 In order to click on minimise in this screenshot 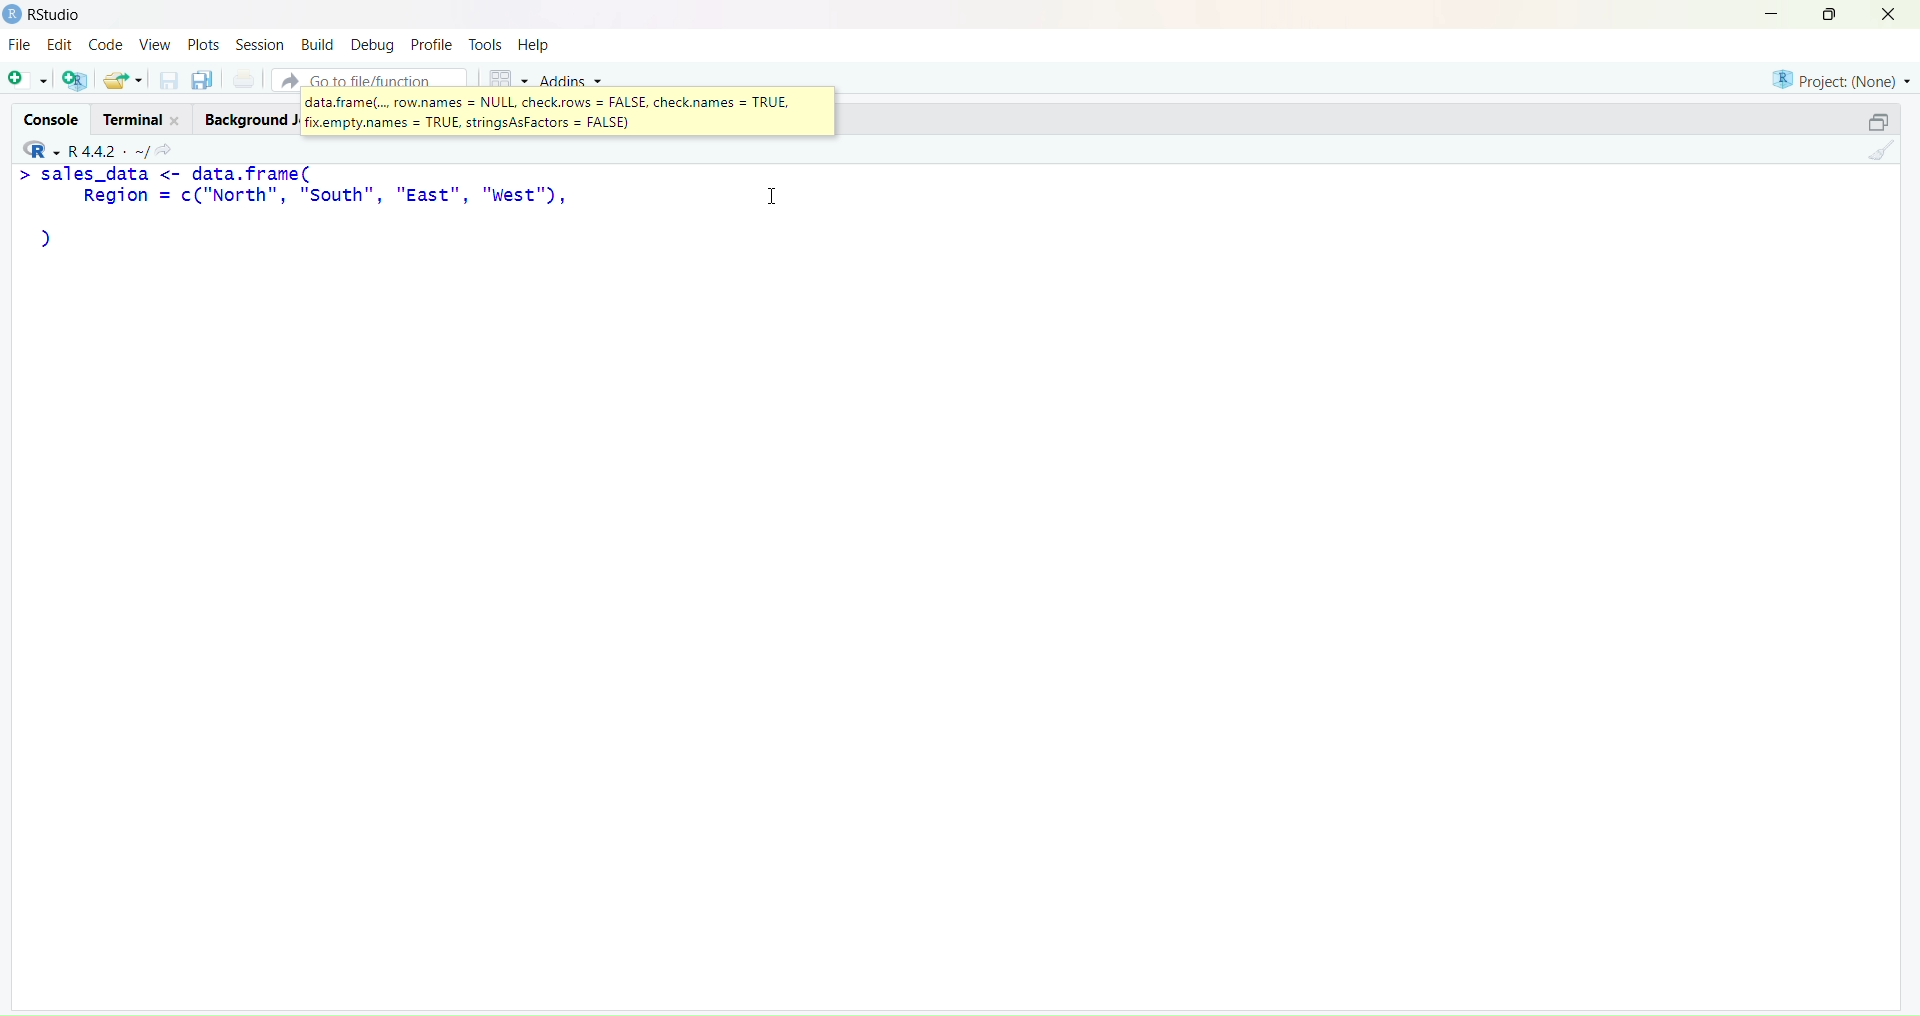, I will do `click(1759, 12)`.